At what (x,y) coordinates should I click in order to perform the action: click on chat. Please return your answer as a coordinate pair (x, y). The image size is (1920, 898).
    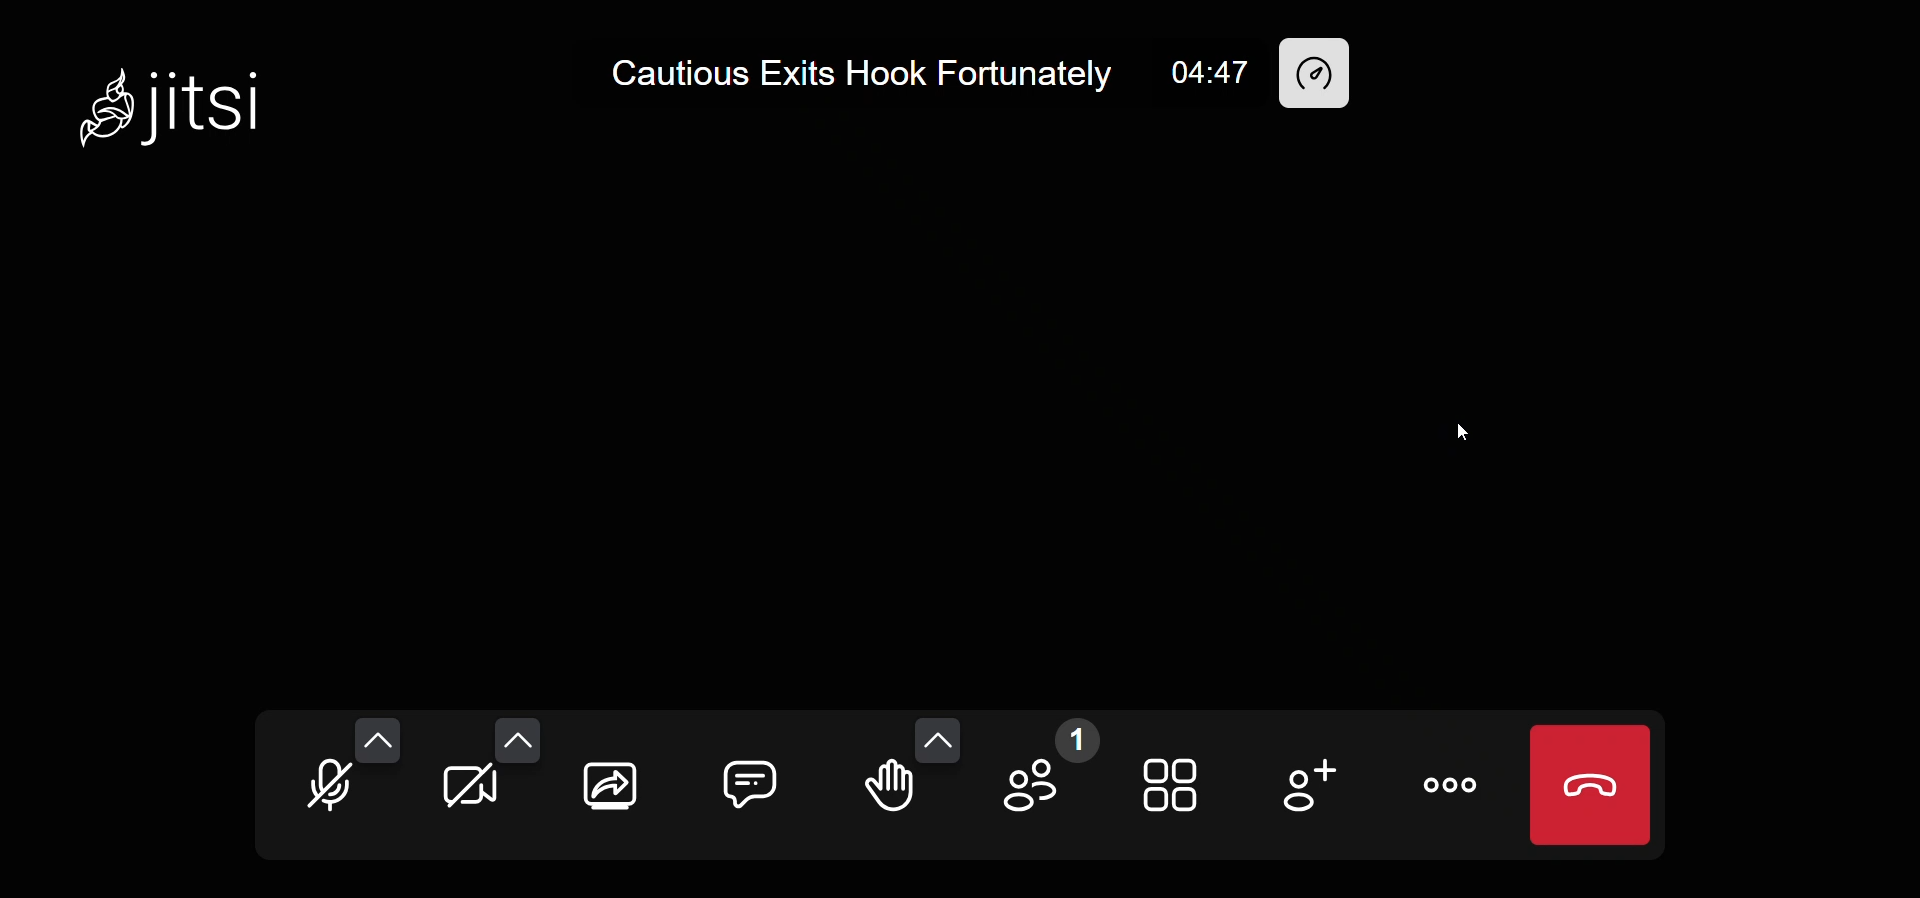
    Looking at the image, I should click on (746, 778).